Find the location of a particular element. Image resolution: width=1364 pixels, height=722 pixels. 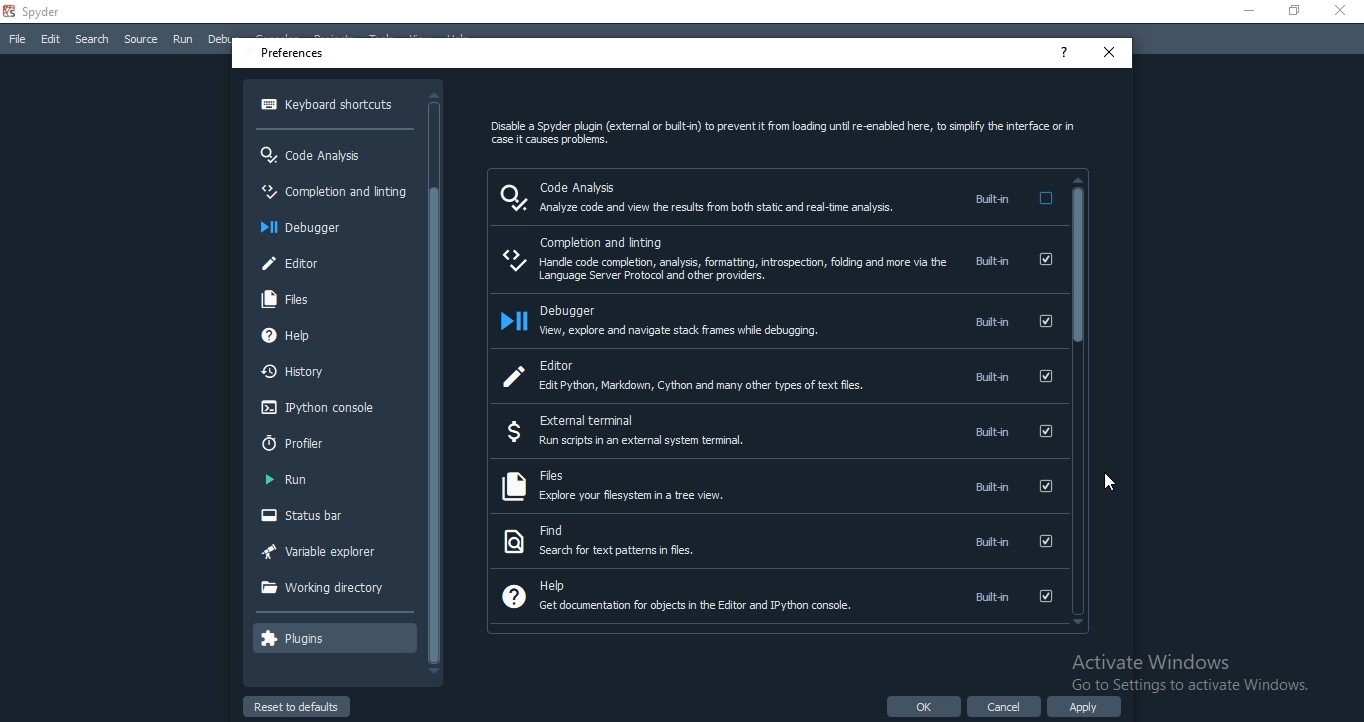

File  is located at coordinates (14, 41).